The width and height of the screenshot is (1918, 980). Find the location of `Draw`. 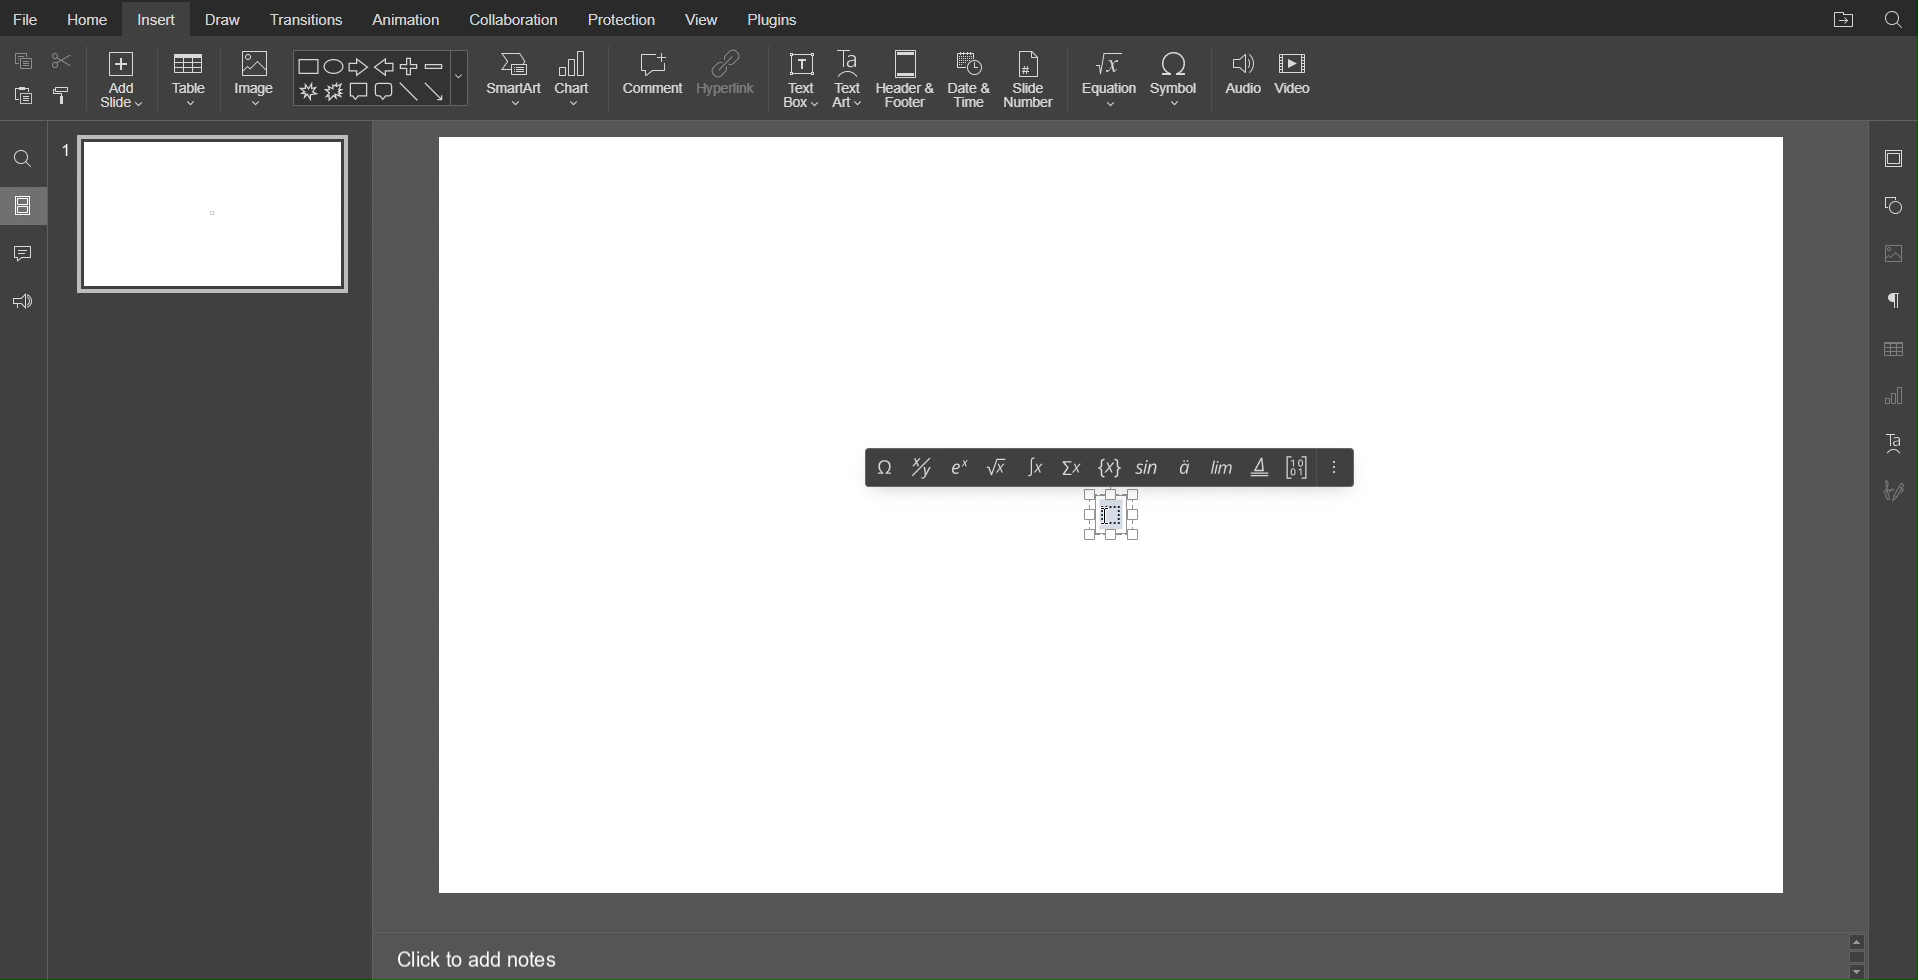

Draw is located at coordinates (231, 20).